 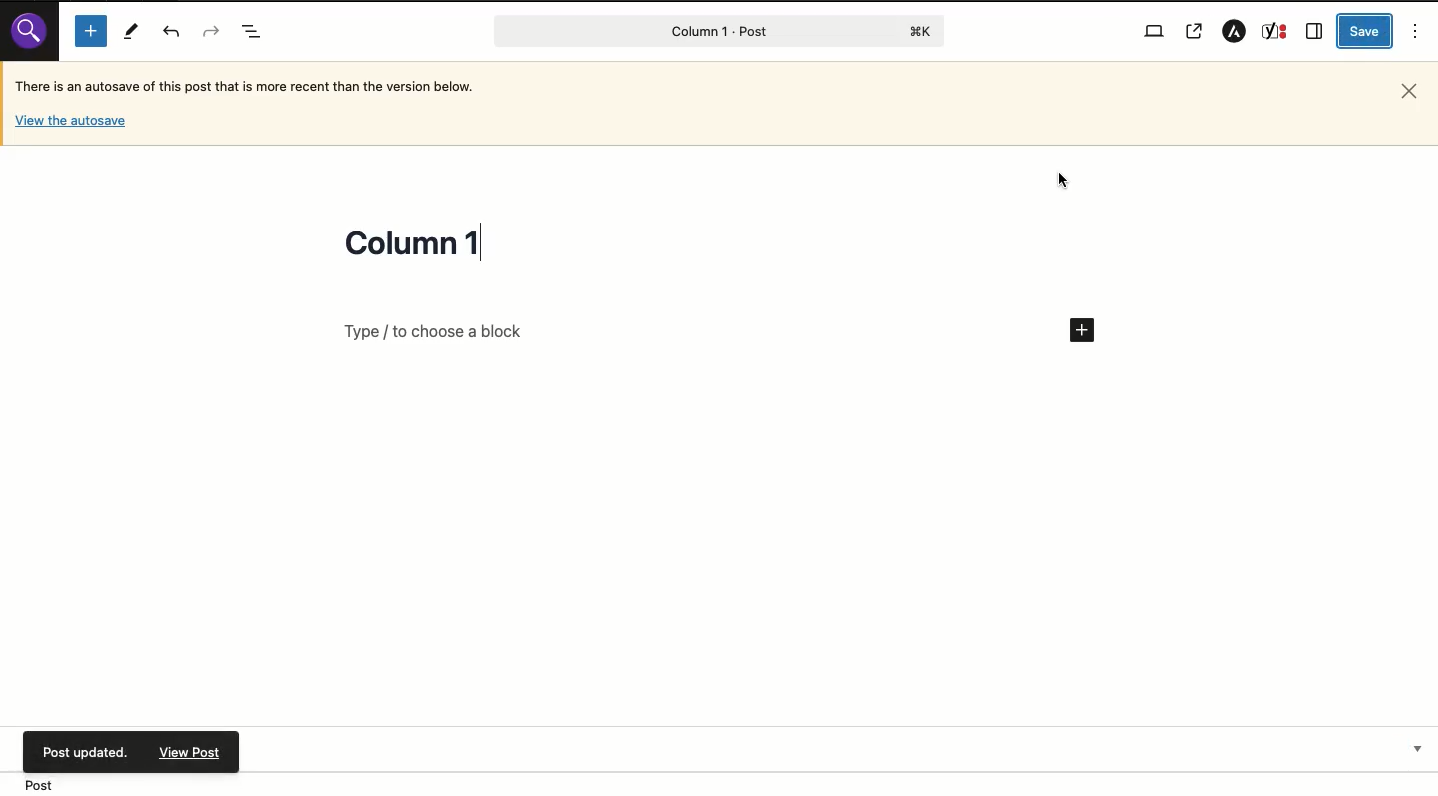 What do you see at coordinates (1417, 30) in the screenshot?
I see `Options` at bounding box center [1417, 30].